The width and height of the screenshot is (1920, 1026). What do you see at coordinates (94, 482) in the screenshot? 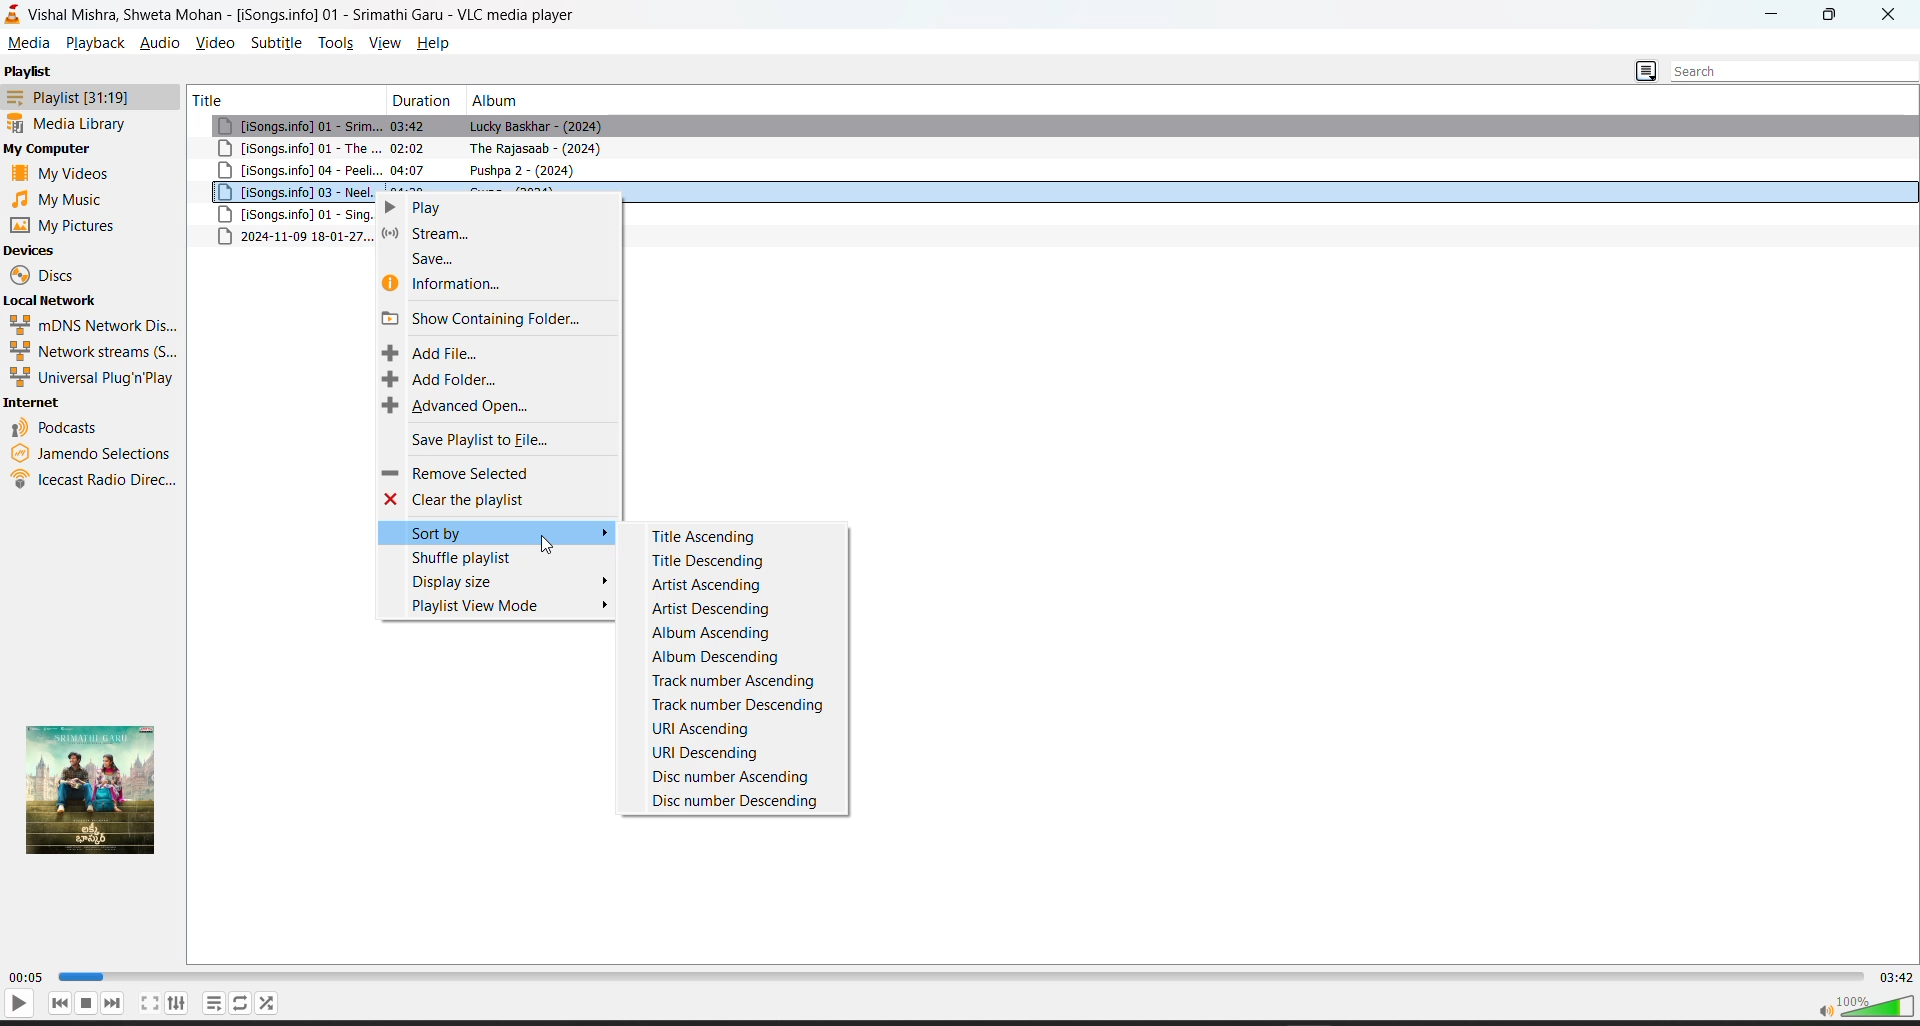
I see `icecast` at bounding box center [94, 482].